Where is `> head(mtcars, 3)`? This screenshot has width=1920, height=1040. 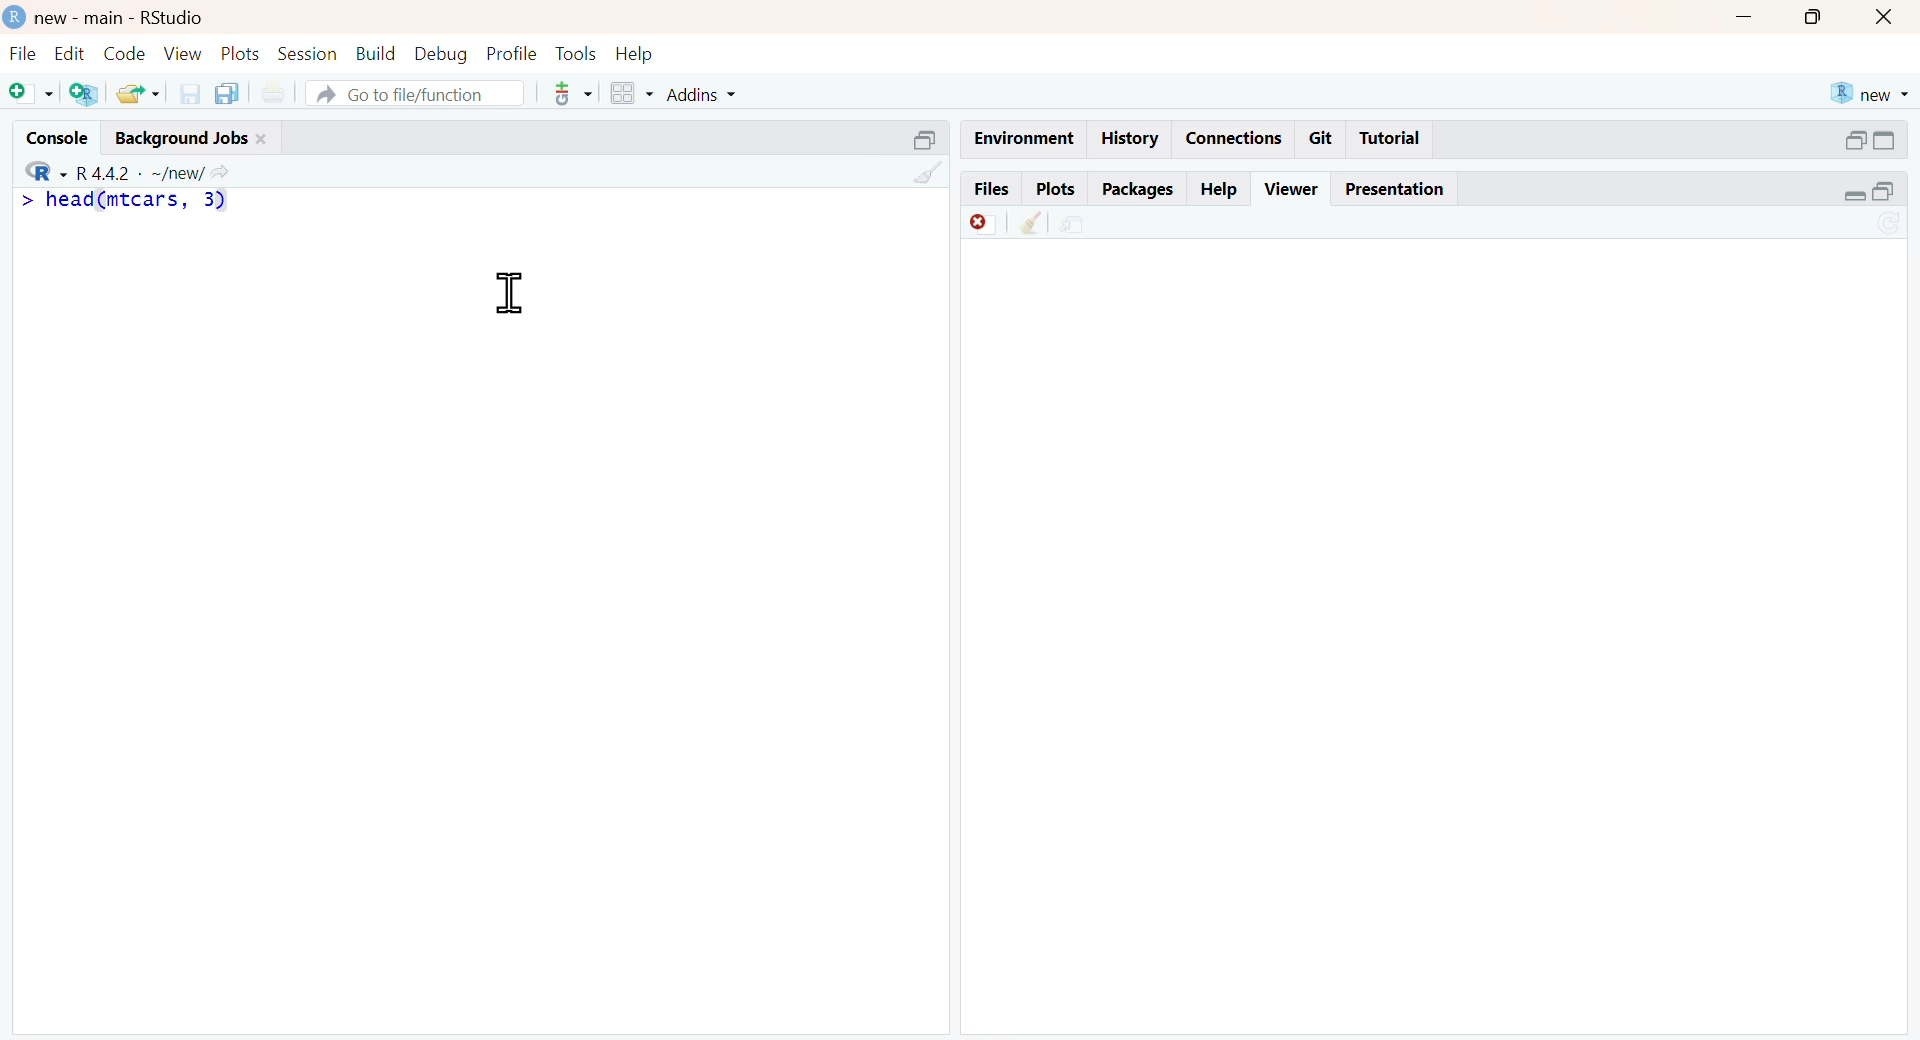 > head(mtcars, 3) is located at coordinates (139, 201).